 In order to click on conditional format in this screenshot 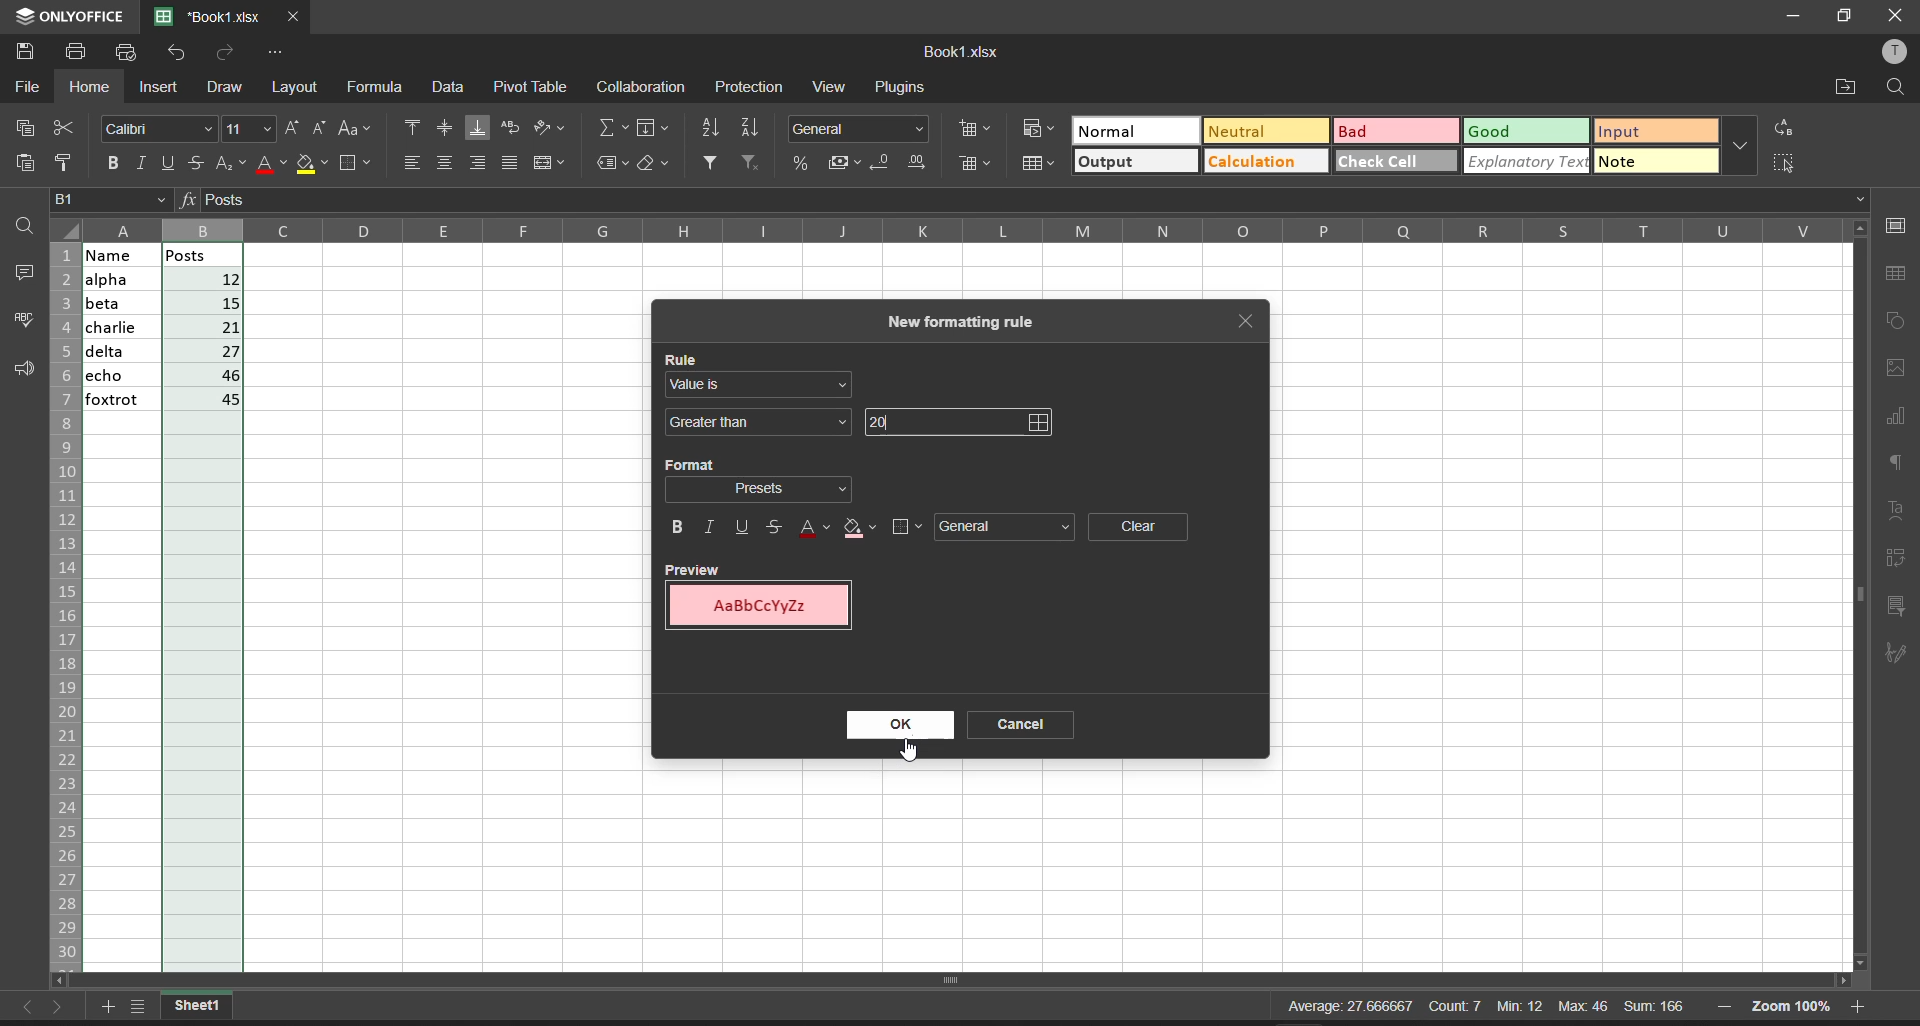, I will do `click(1044, 130)`.